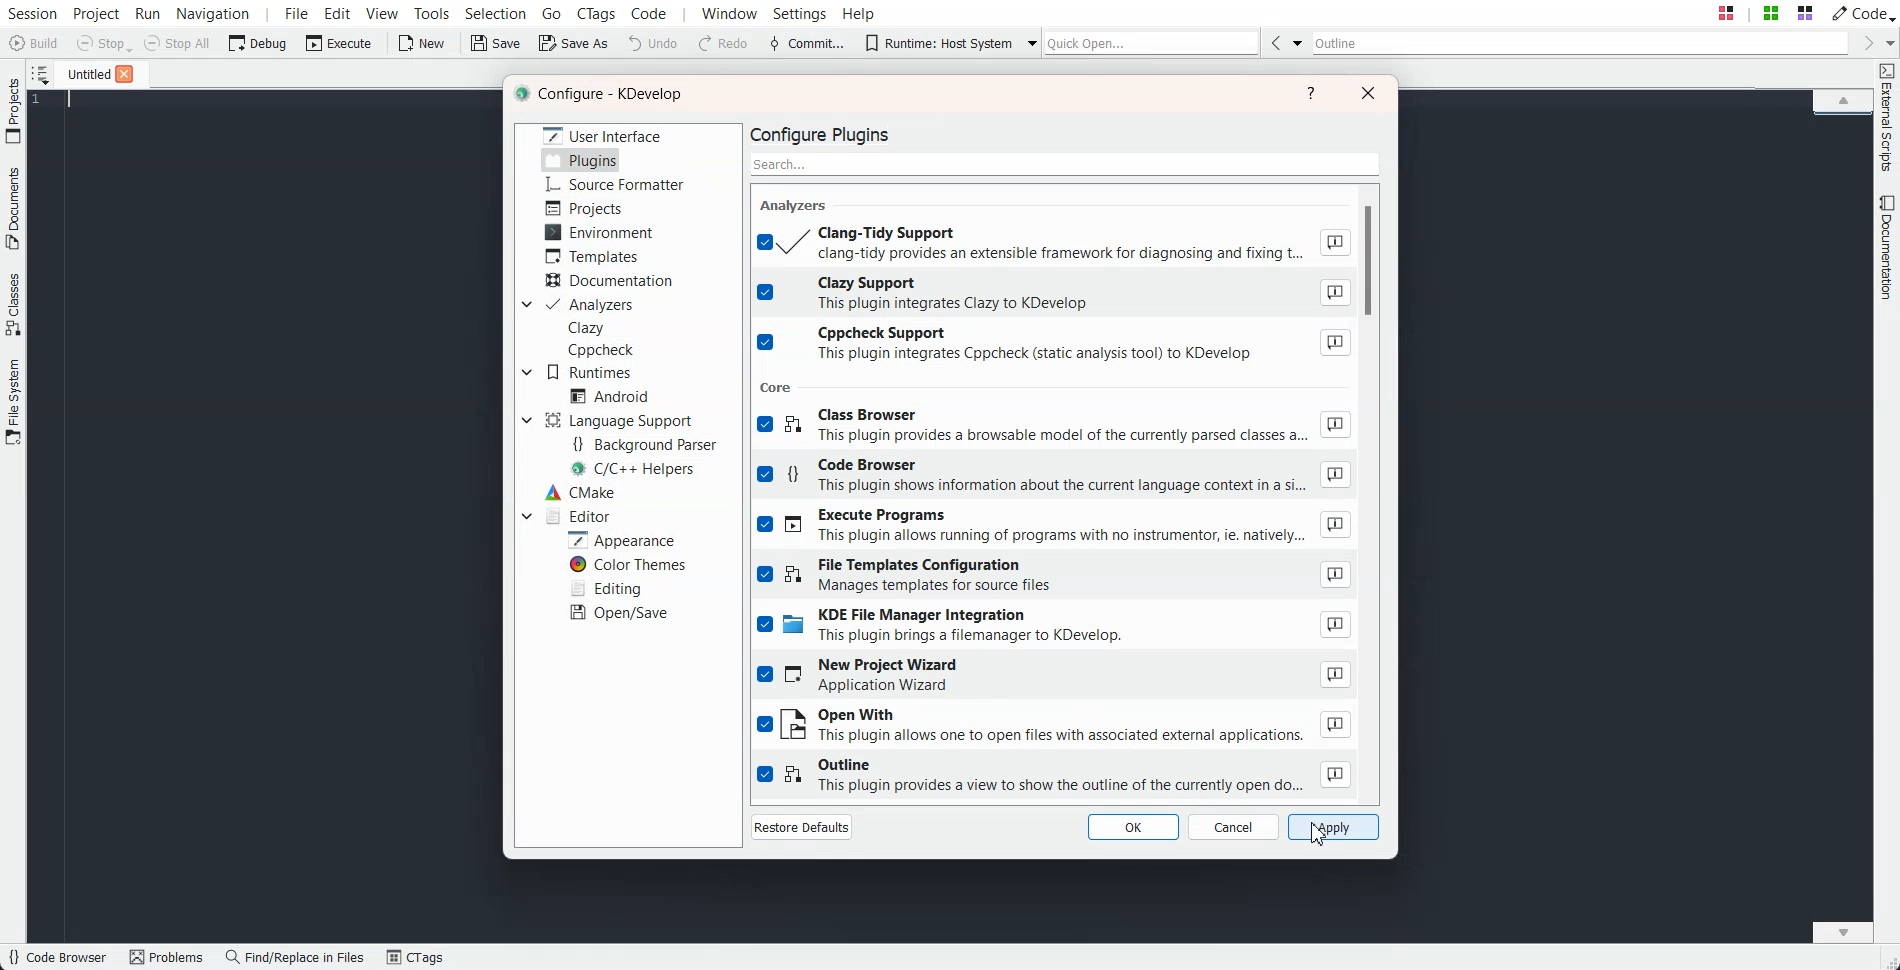 The height and width of the screenshot is (970, 1900). Describe the element at coordinates (1333, 242) in the screenshot. I see `About` at that location.